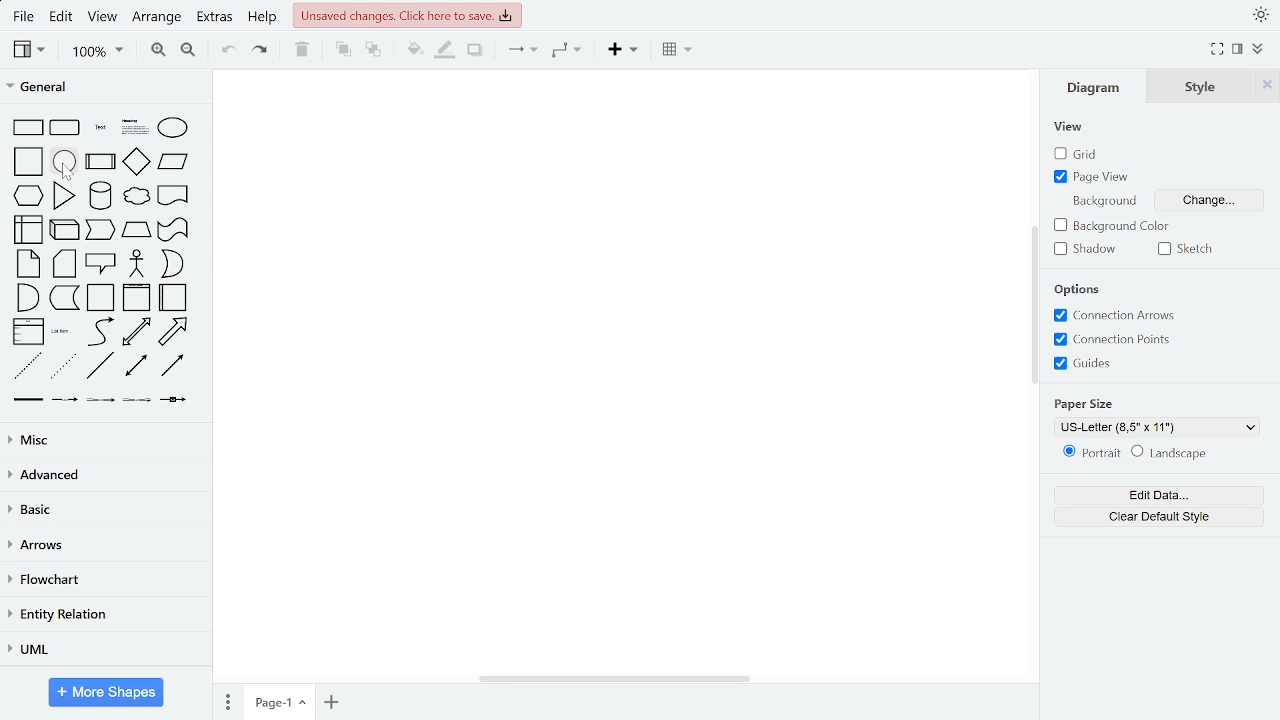  Describe the element at coordinates (1214, 201) in the screenshot. I see `change background` at that location.